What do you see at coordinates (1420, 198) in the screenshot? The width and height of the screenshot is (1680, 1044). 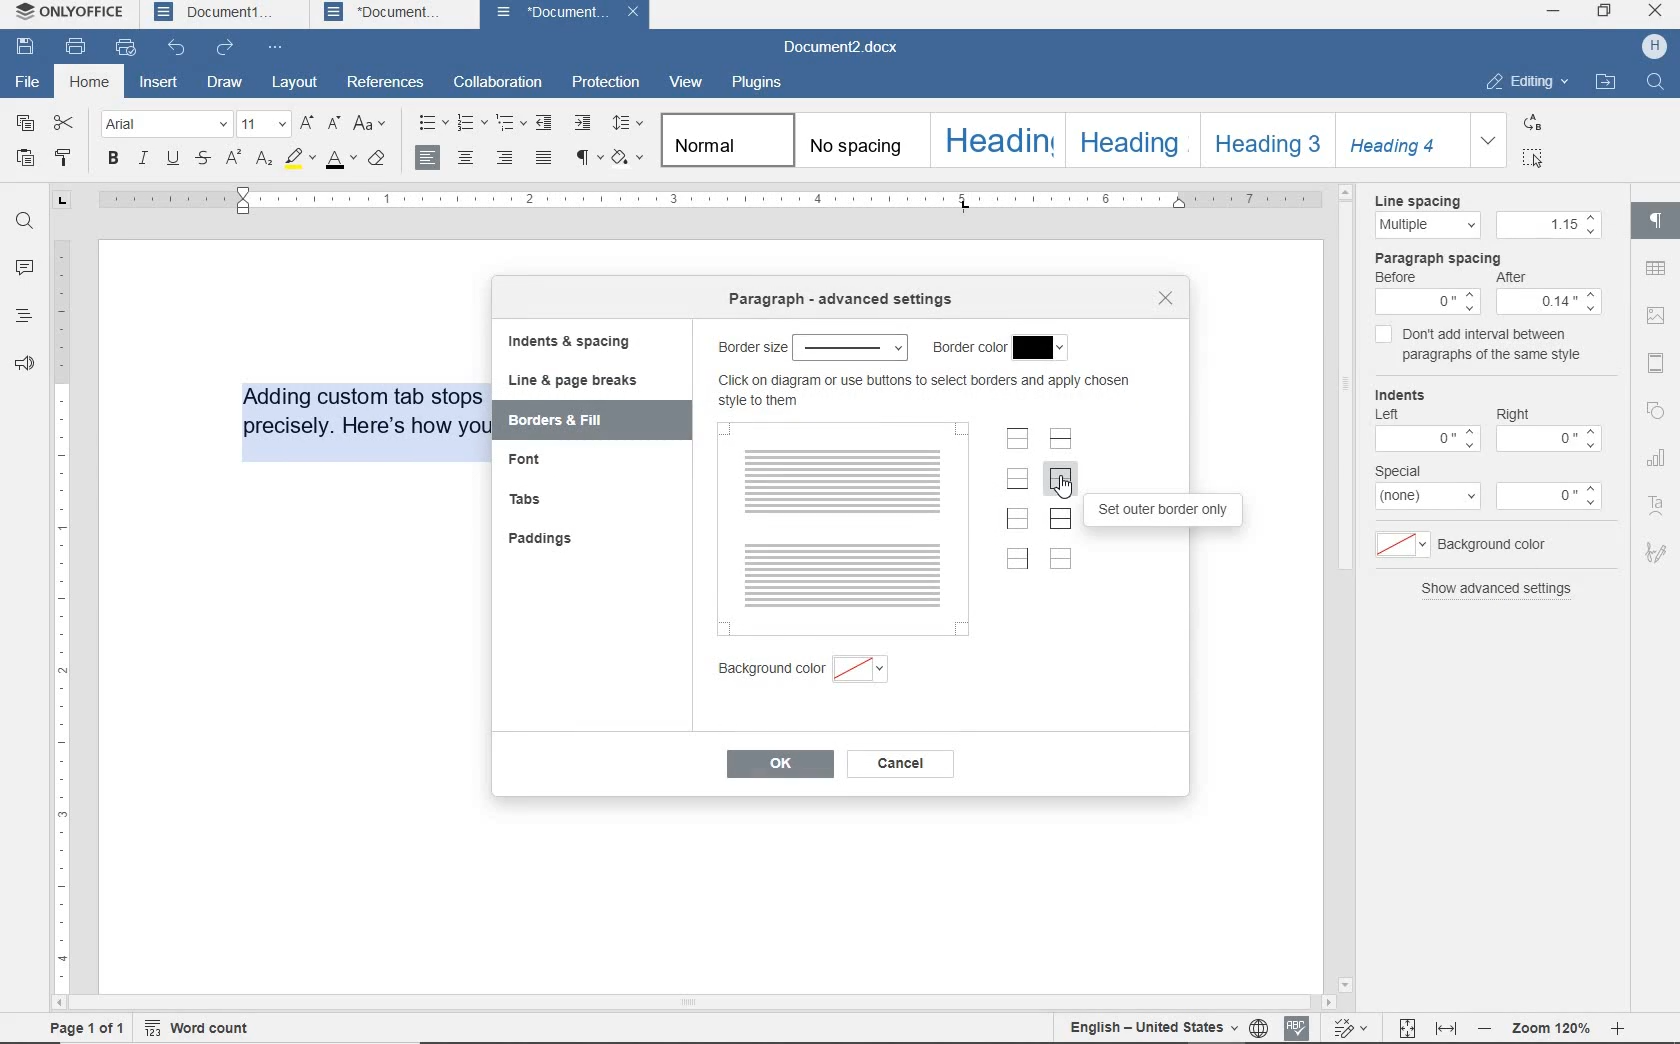 I see `Line spacing` at bounding box center [1420, 198].